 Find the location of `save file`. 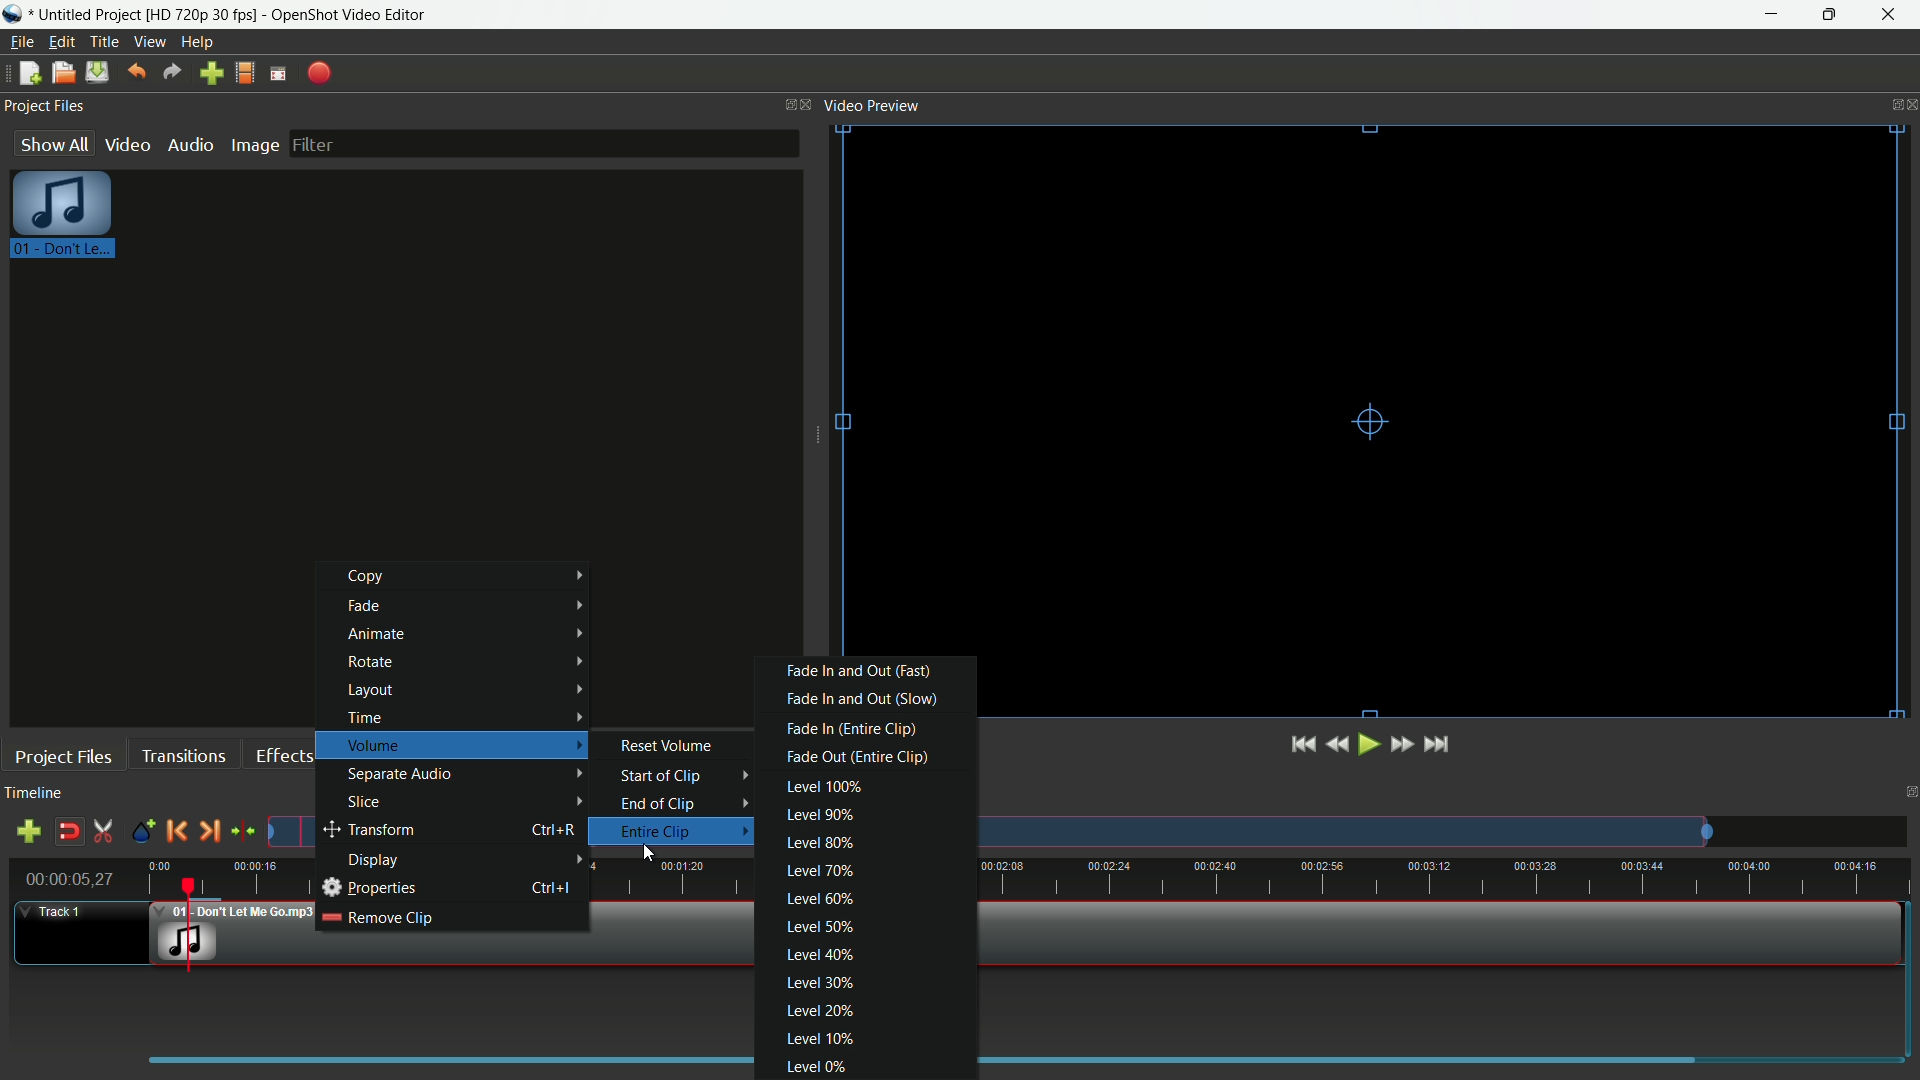

save file is located at coordinates (97, 72).